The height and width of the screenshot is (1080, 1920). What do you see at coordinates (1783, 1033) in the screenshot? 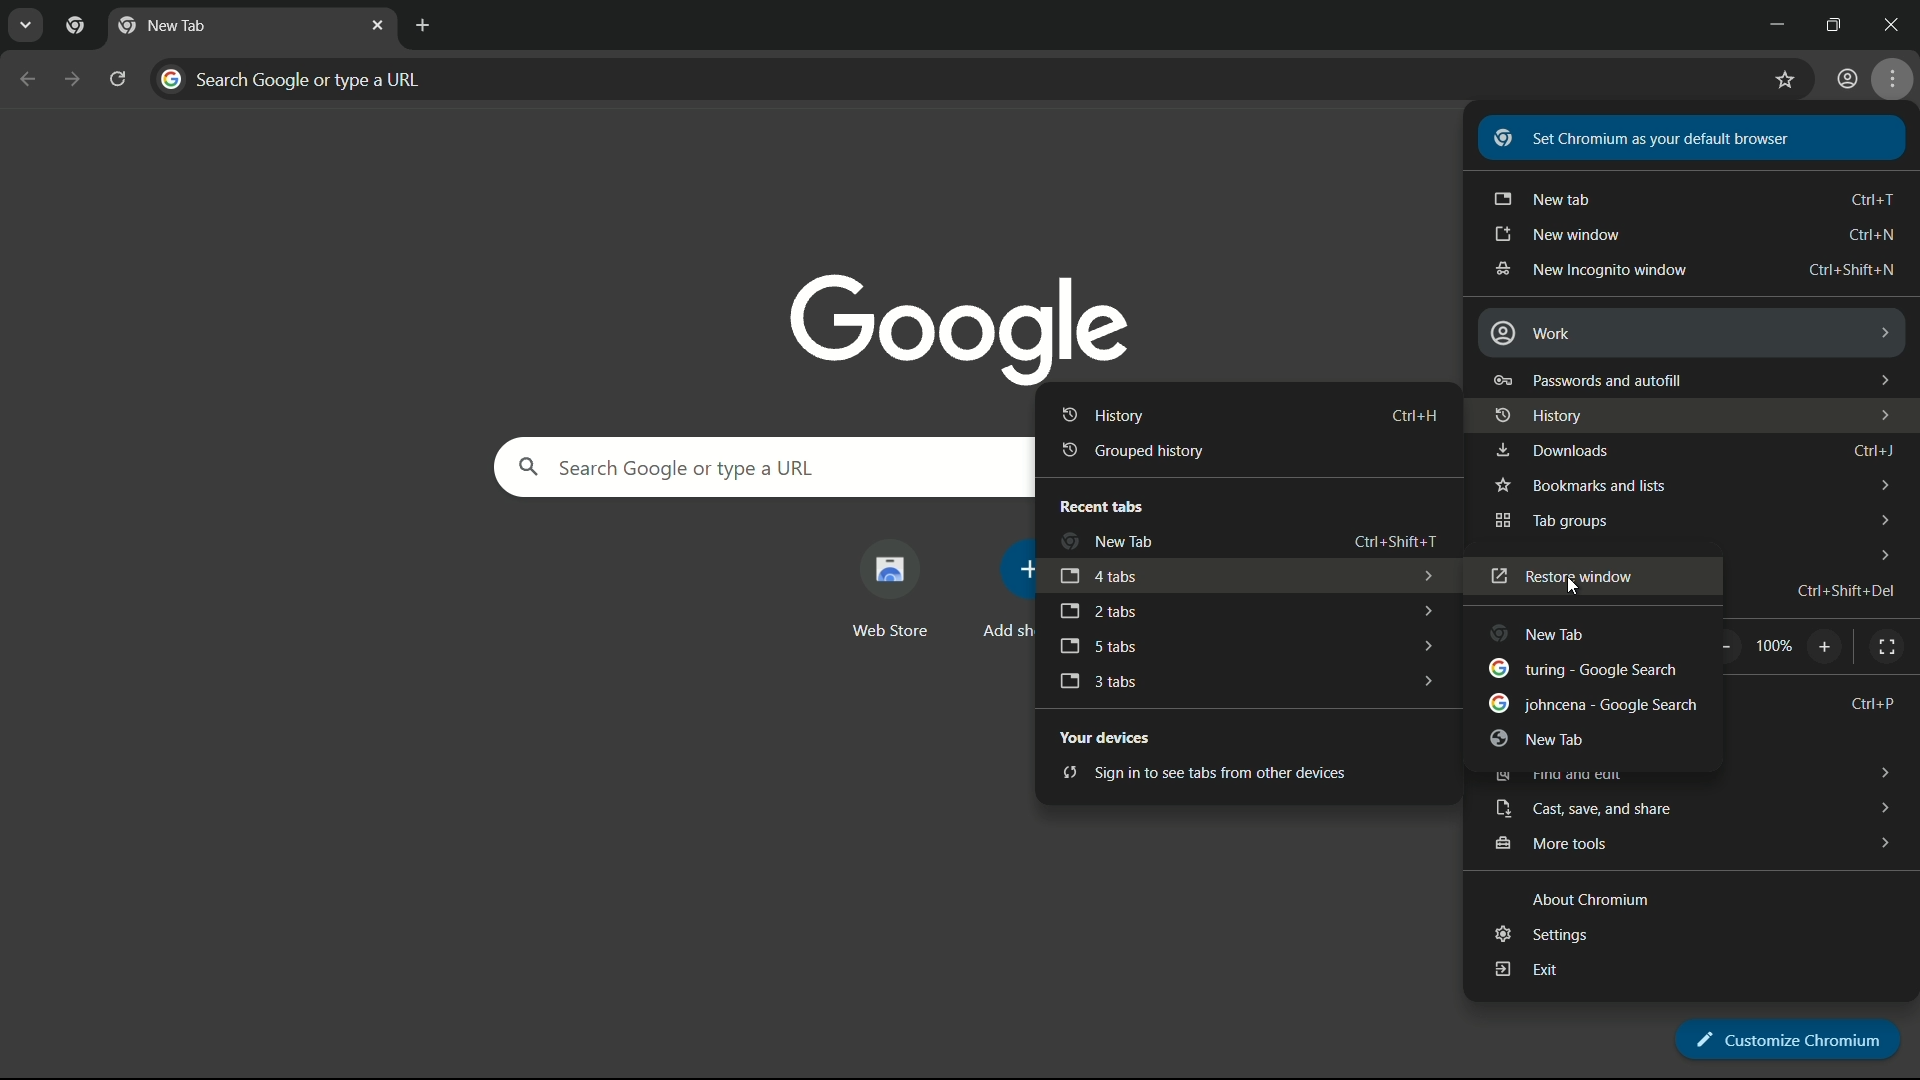
I see `customize chromium` at bounding box center [1783, 1033].